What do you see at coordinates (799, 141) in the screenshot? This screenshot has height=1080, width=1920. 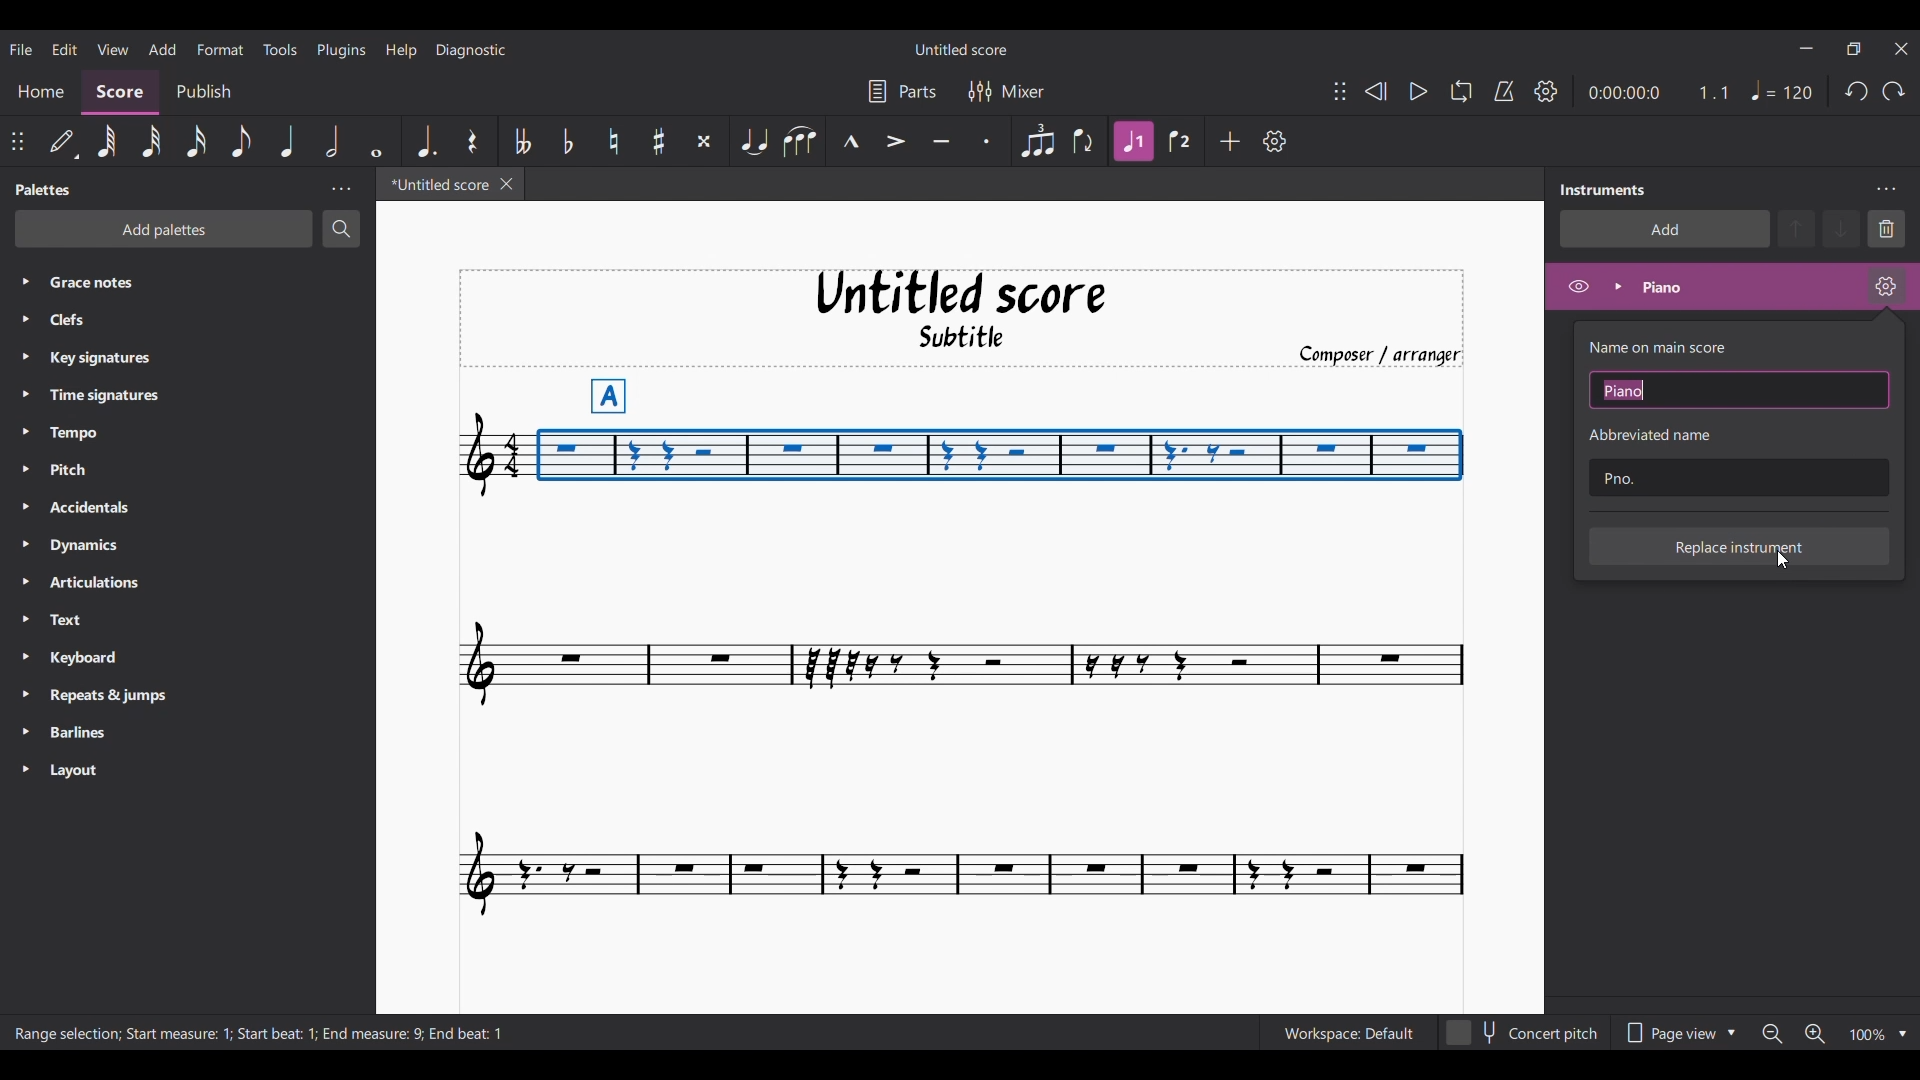 I see `Slur` at bounding box center [799, 141].